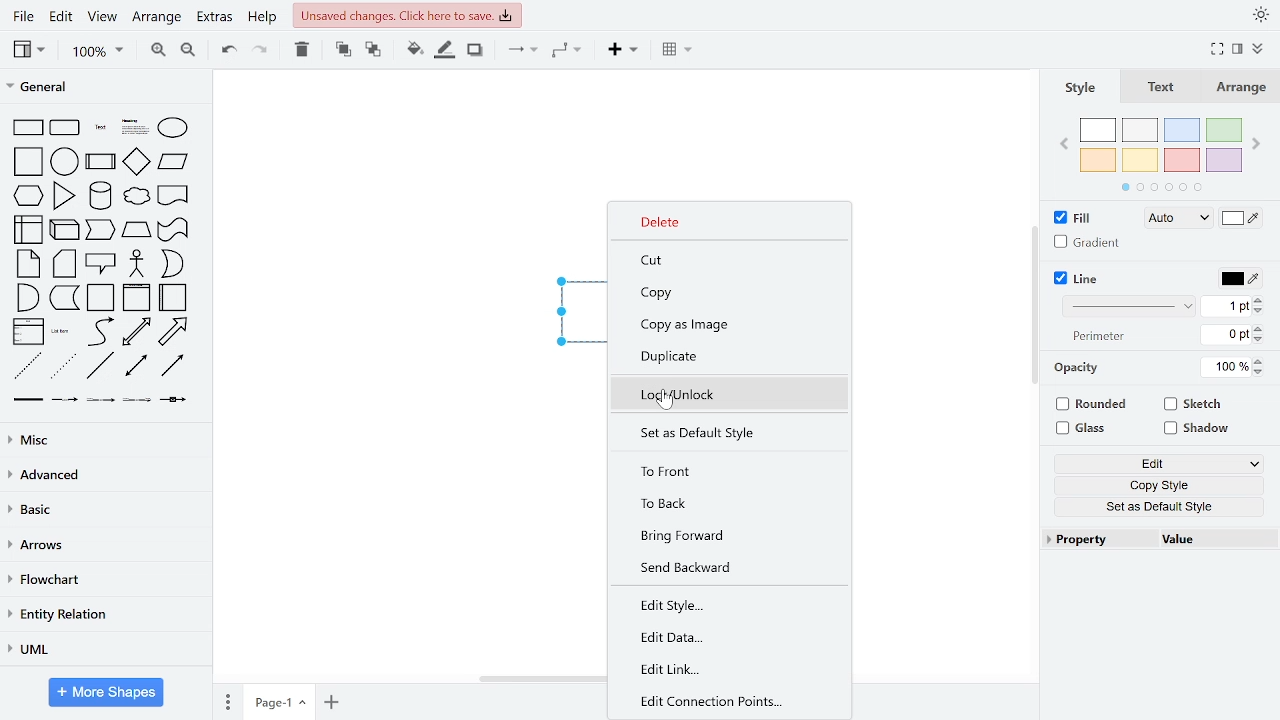 This screenshot has width=1280, height=720. What do you see at coordinates (174, 127) in the screenshot?
I see `ellipse` at bounding box center [174, 127].